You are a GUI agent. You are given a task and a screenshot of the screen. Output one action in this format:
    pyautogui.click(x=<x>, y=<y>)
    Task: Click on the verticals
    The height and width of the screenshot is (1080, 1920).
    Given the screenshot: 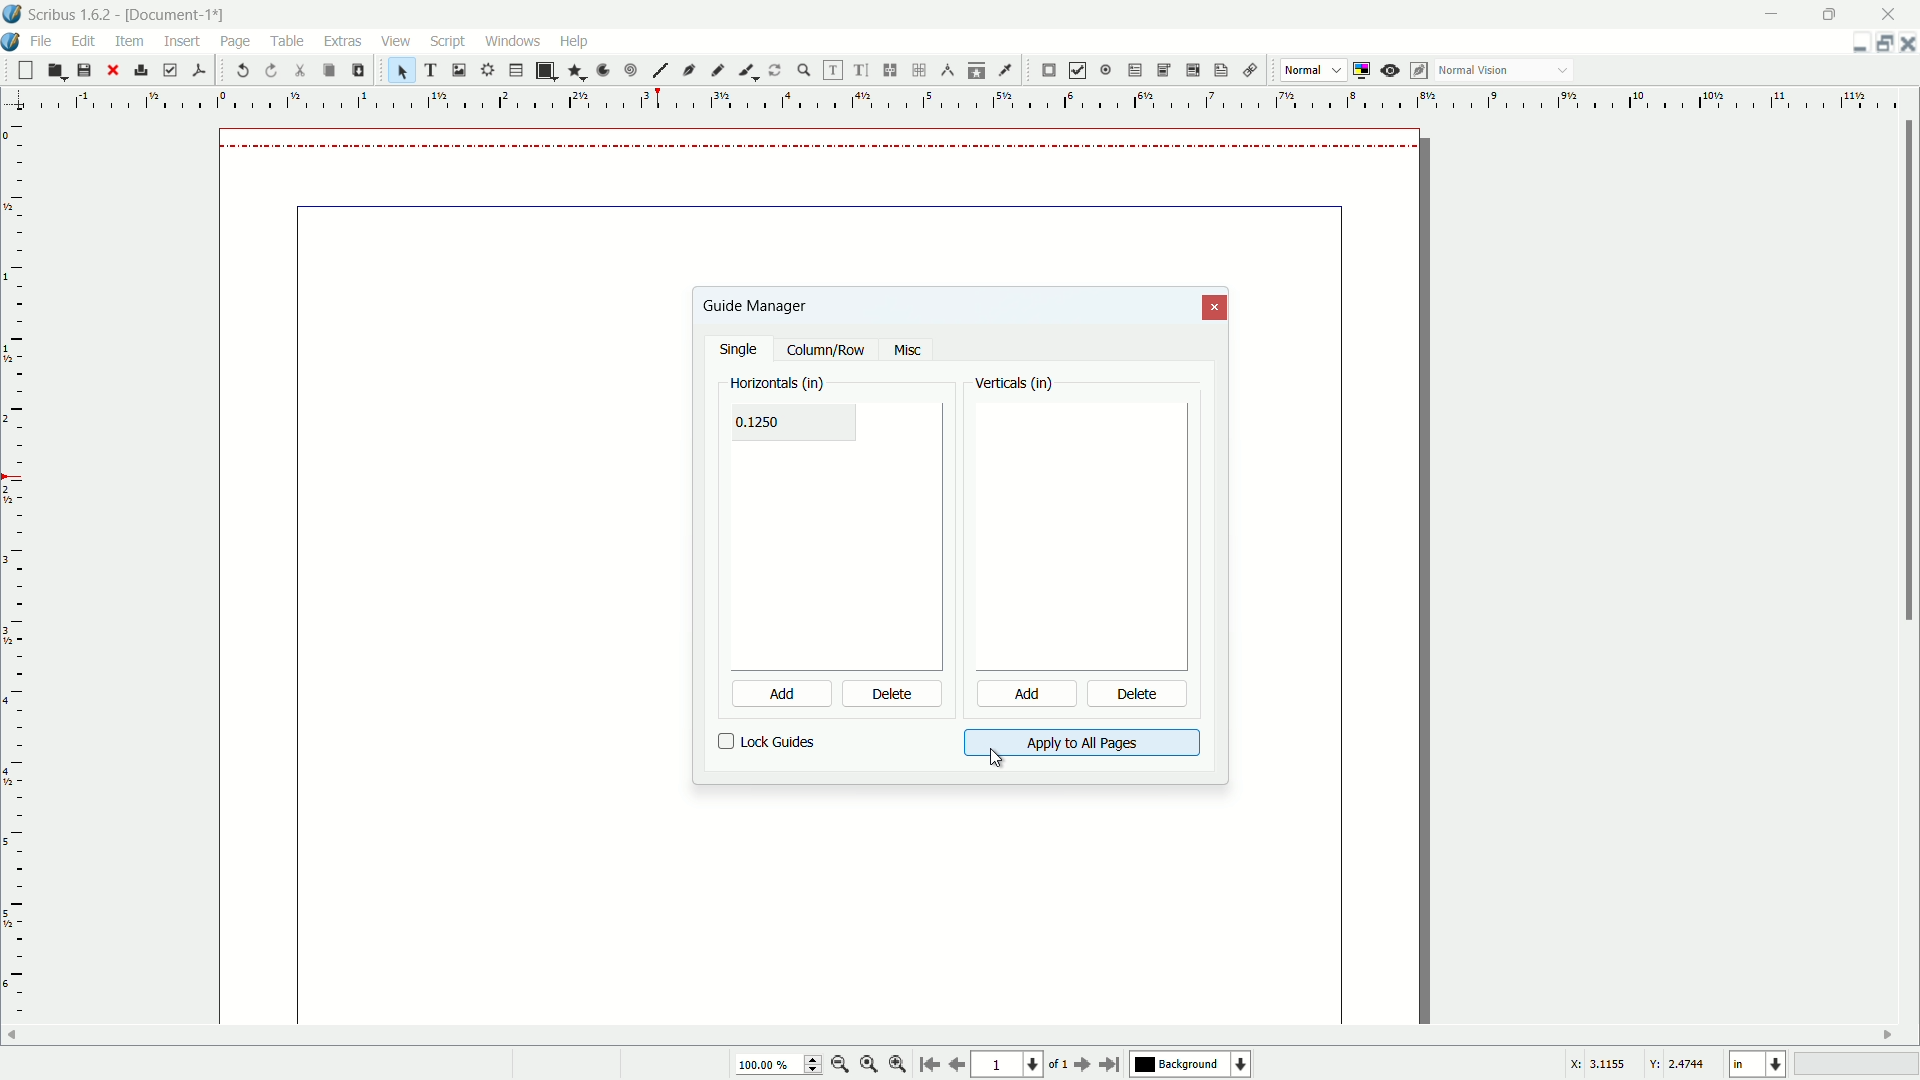 What is the action you would take?
    pyautogui.click(x=1015, y=385)
    